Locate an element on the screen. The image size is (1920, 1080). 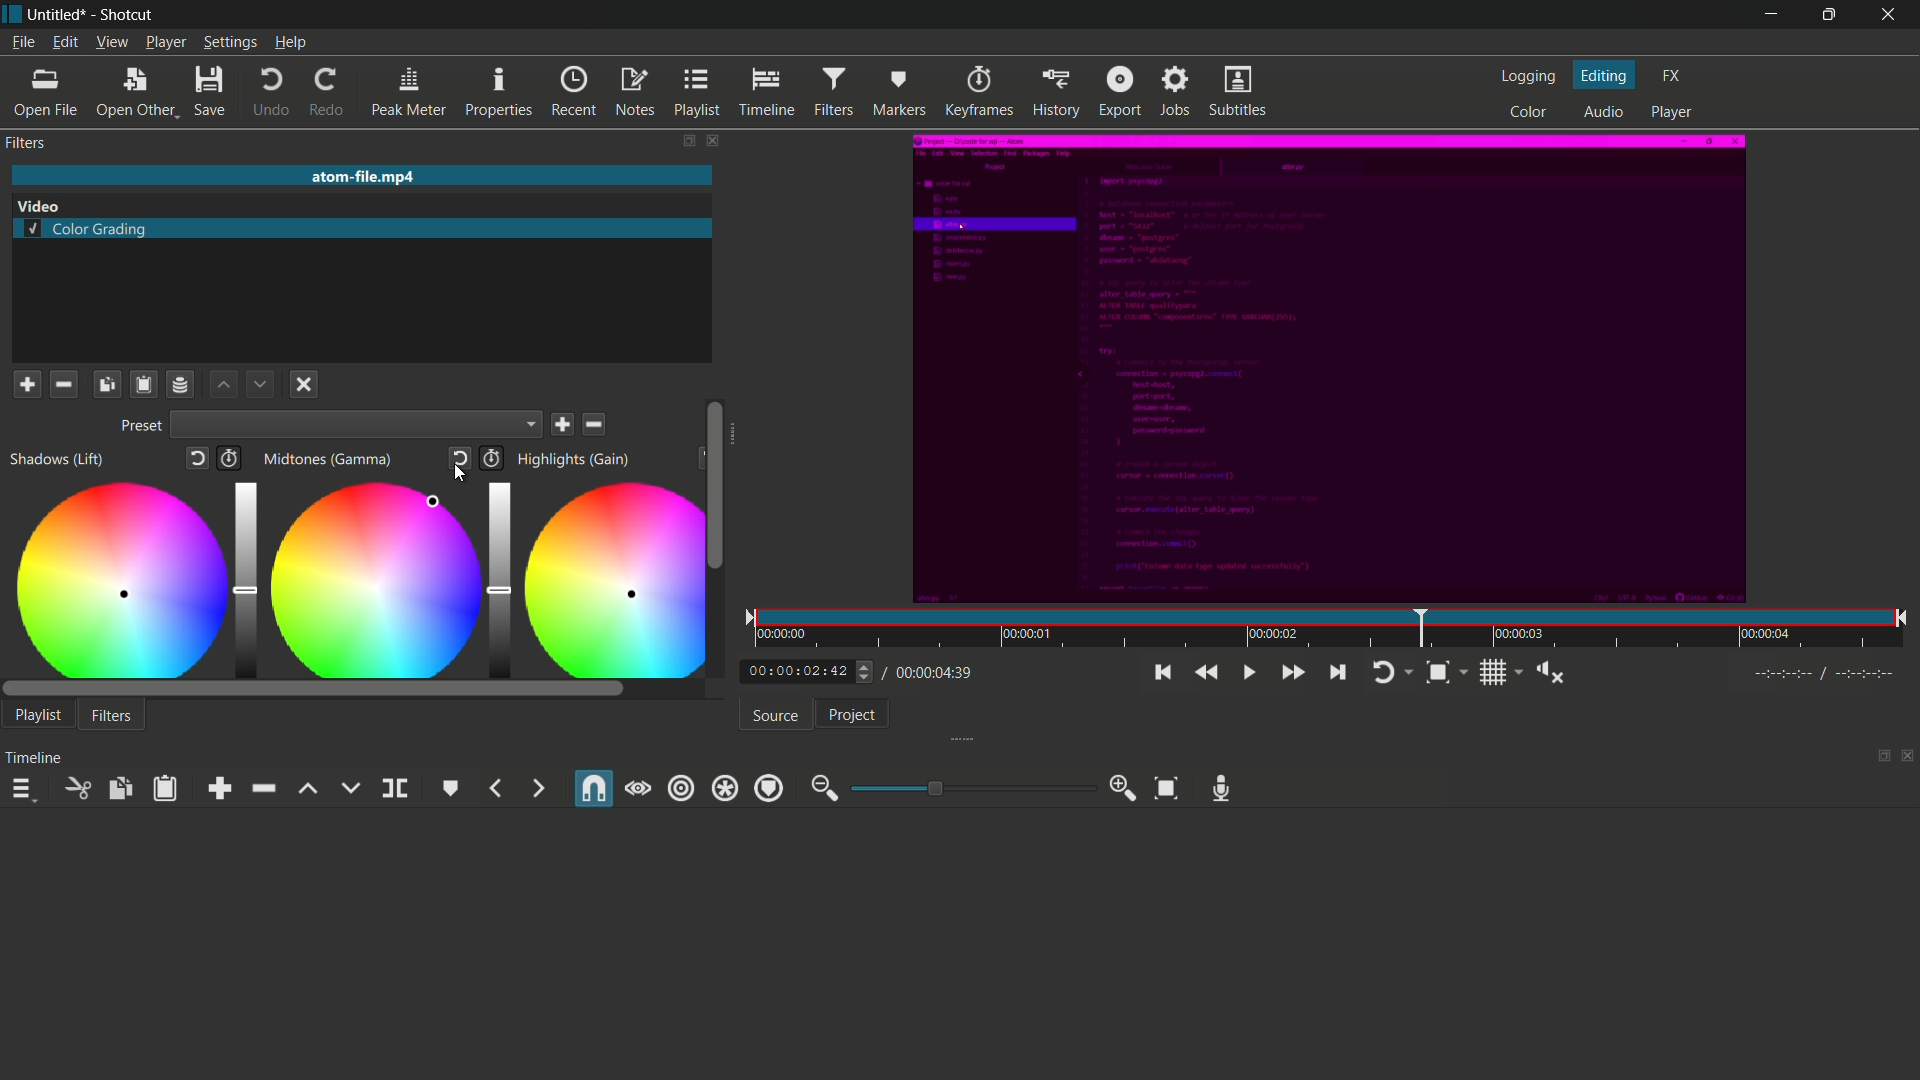
dropdown is located at coordinates (358, 427).